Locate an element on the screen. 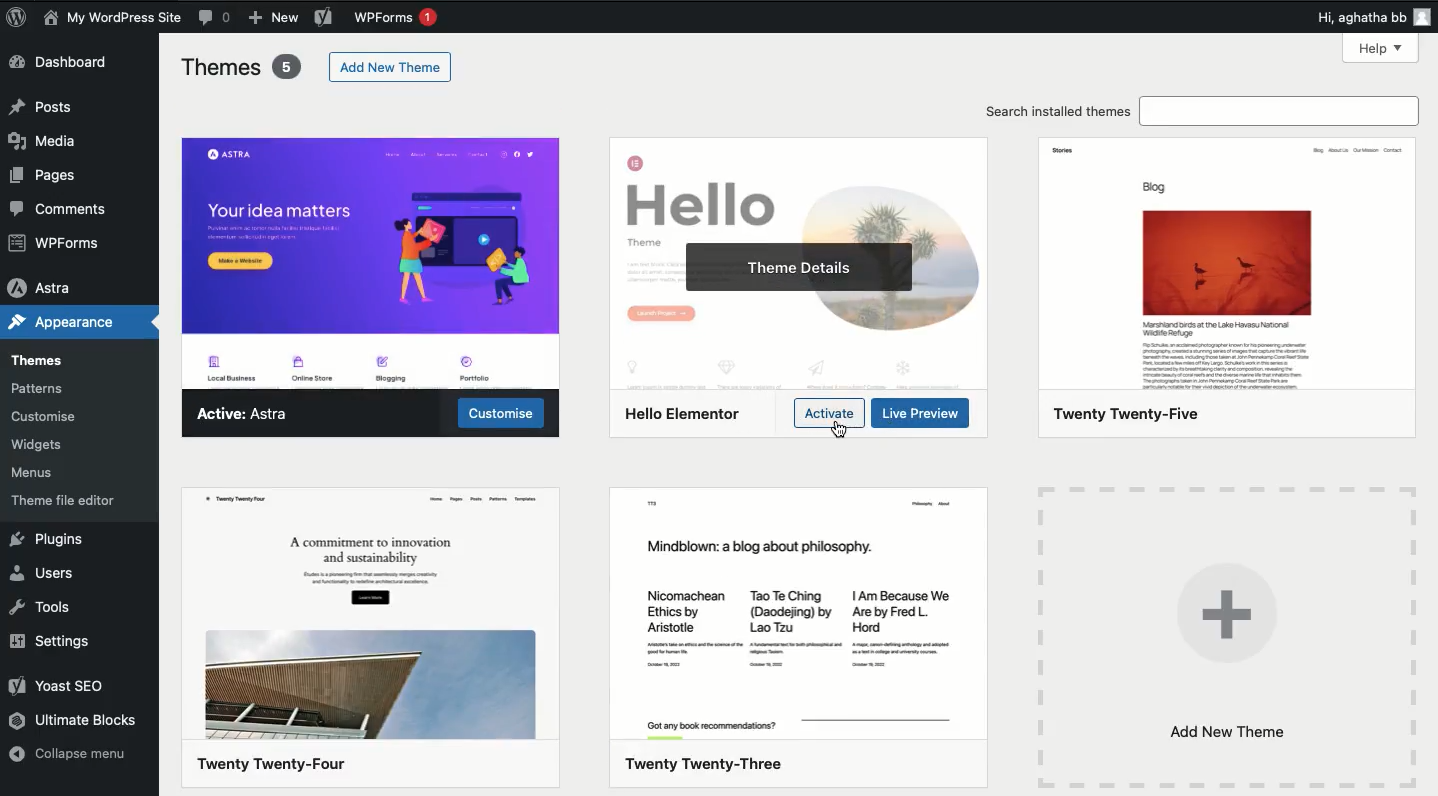 This screenshot has width=1438, height=796. Comments is located at coordinates (63, 208).